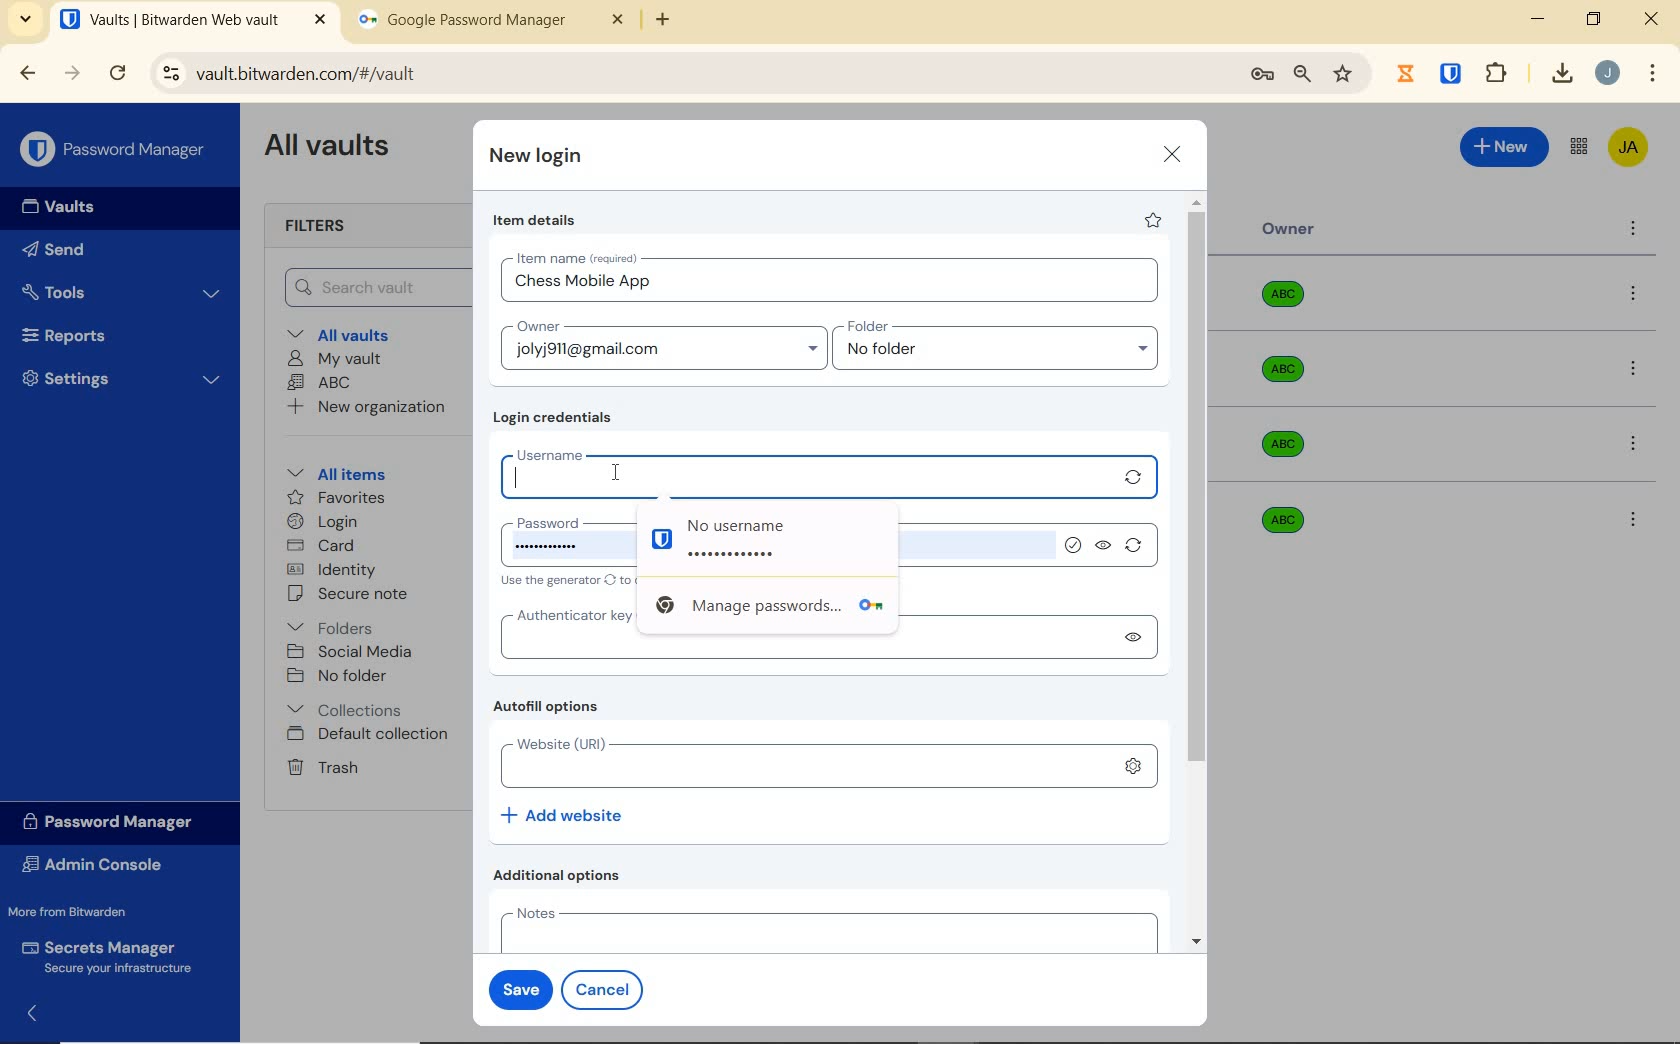 Image resolution: width=1680 pixels, height=1044 pixels. What do you see at coordinates (1289, 229) in the screenshot?
I see `Owner` at bounding box center [1289, 229].